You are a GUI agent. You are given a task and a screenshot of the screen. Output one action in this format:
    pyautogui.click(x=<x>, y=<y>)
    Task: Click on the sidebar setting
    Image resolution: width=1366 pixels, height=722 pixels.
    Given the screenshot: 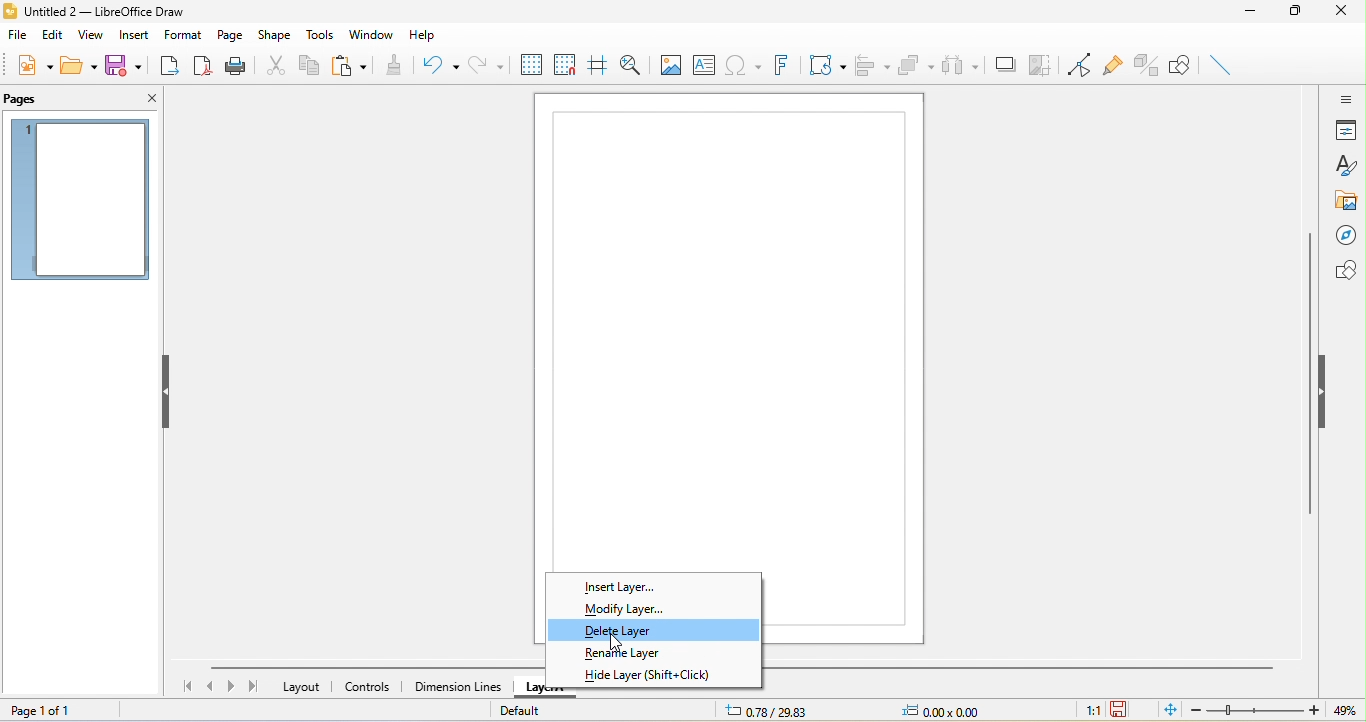 What is the action you would take?
    pyautogui.click(x=1347, y=101)
    